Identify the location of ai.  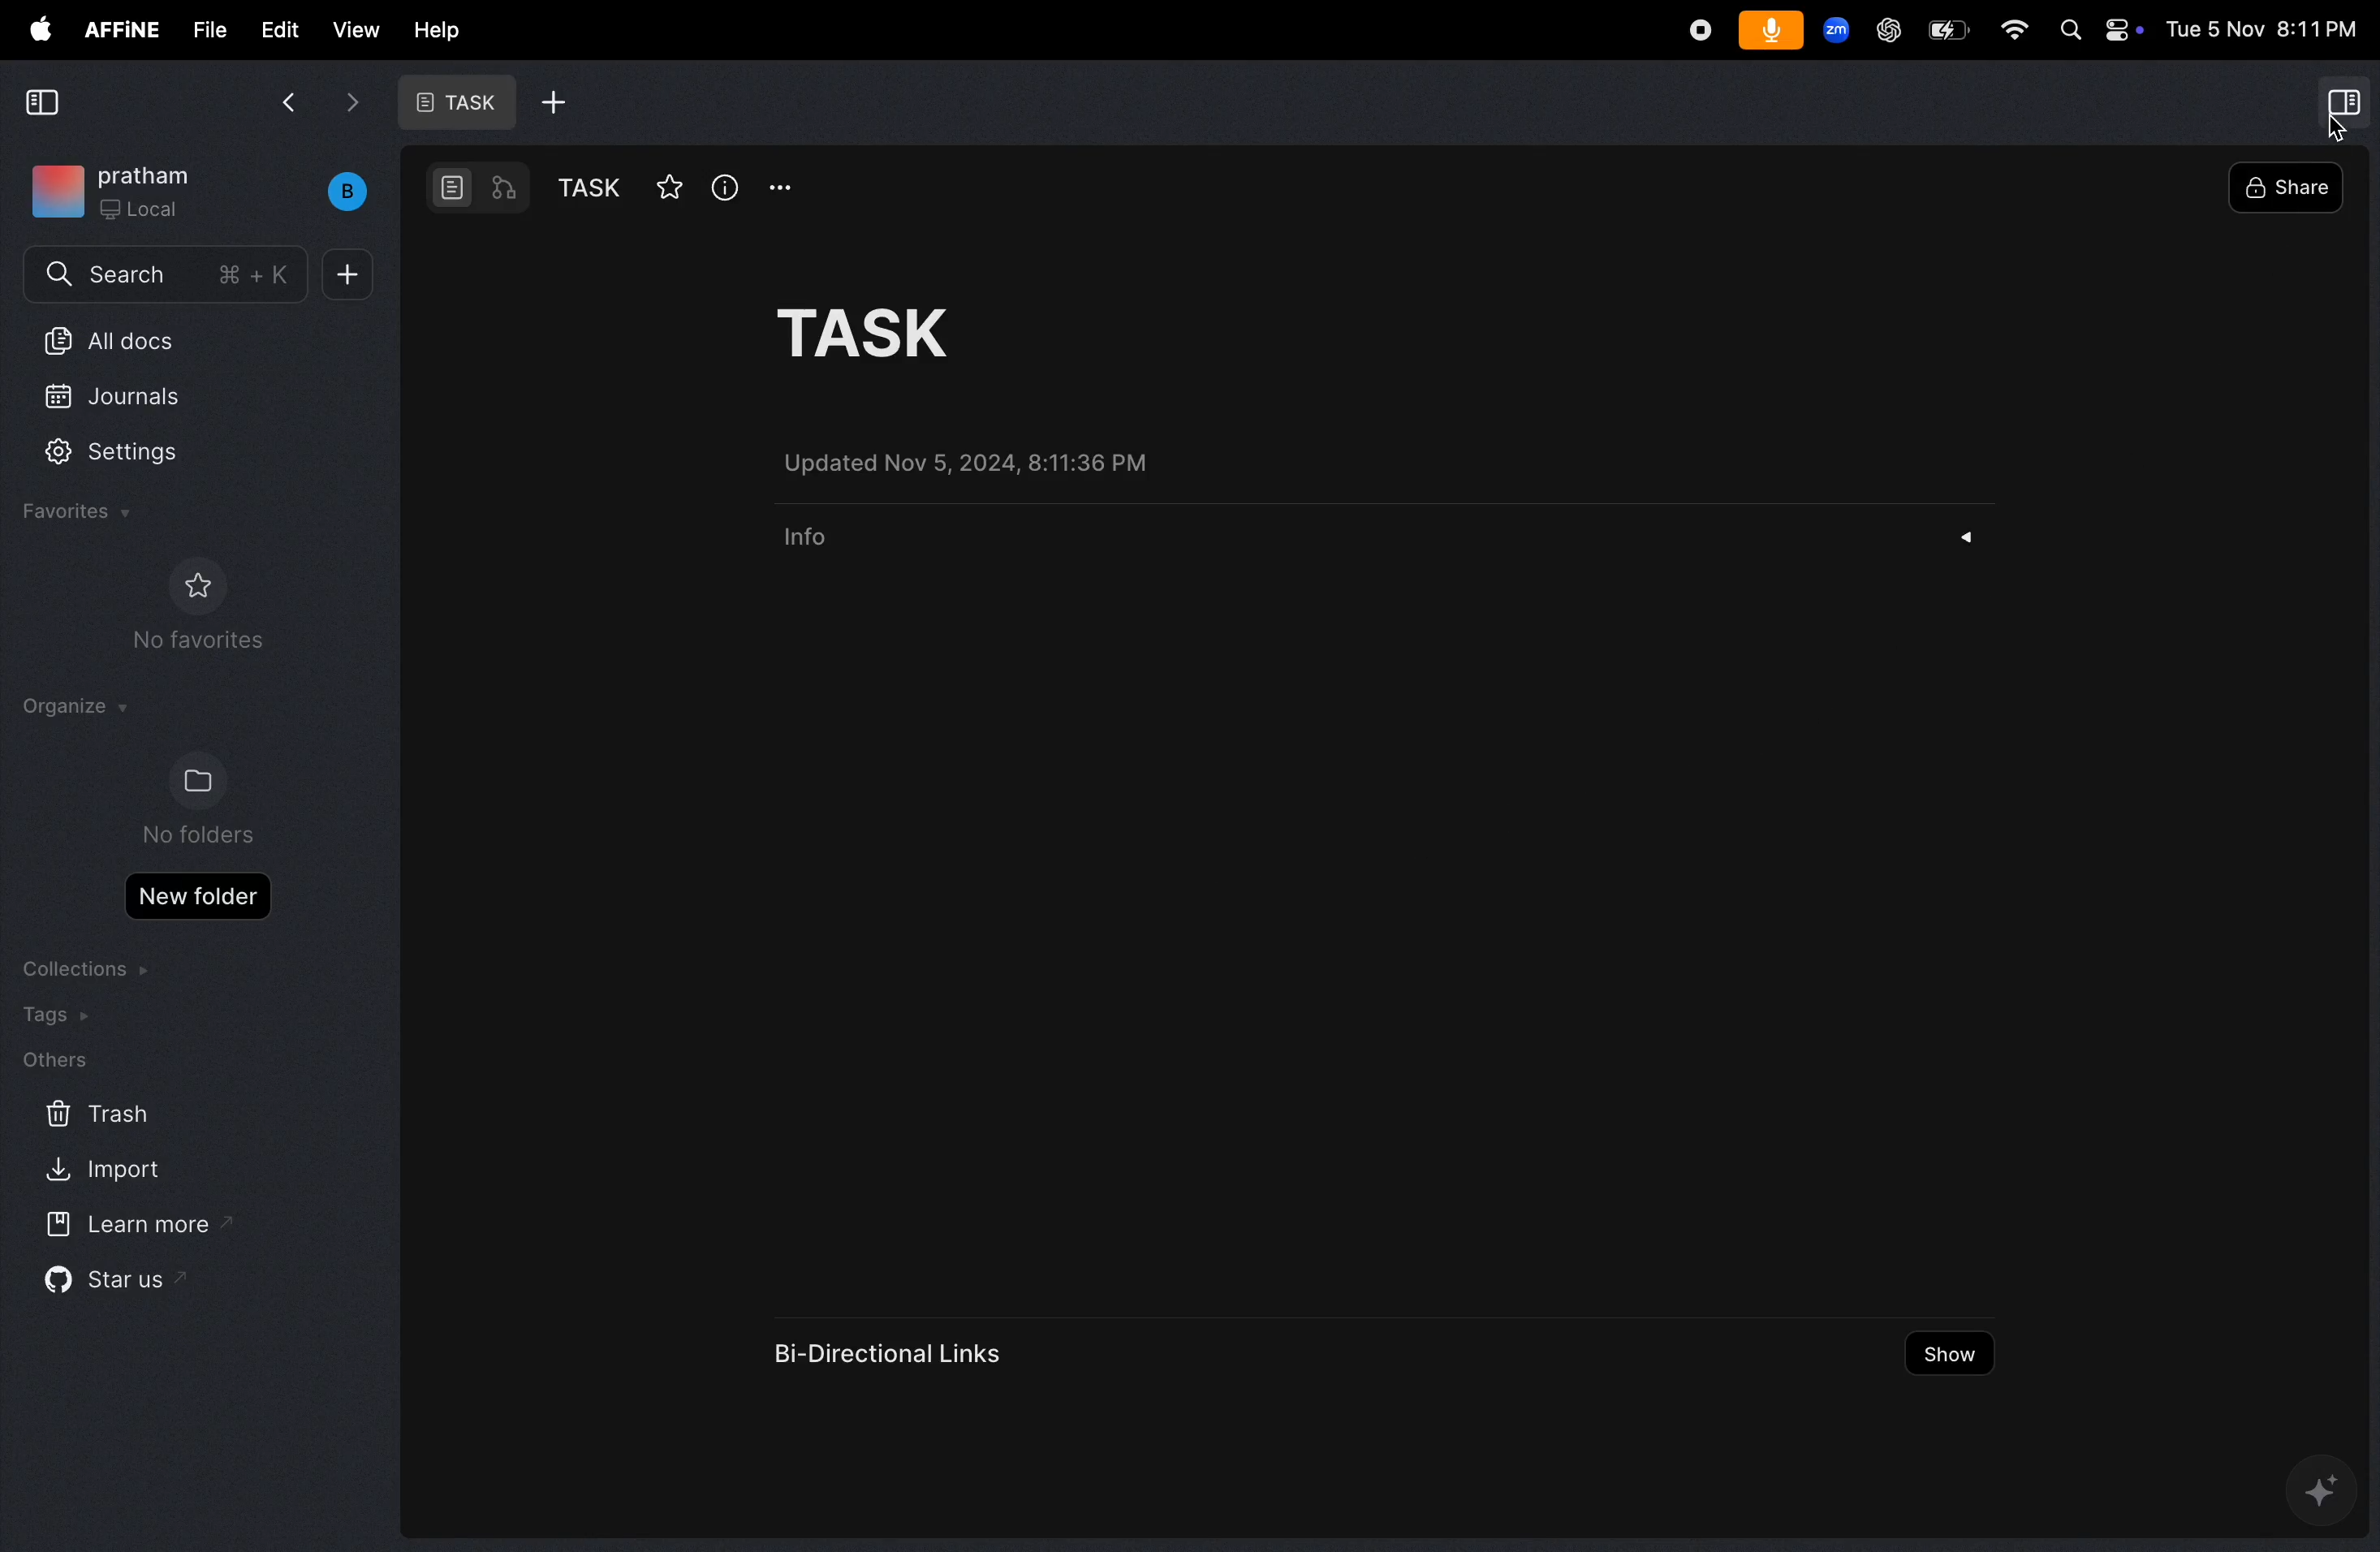
(2321, 1491).